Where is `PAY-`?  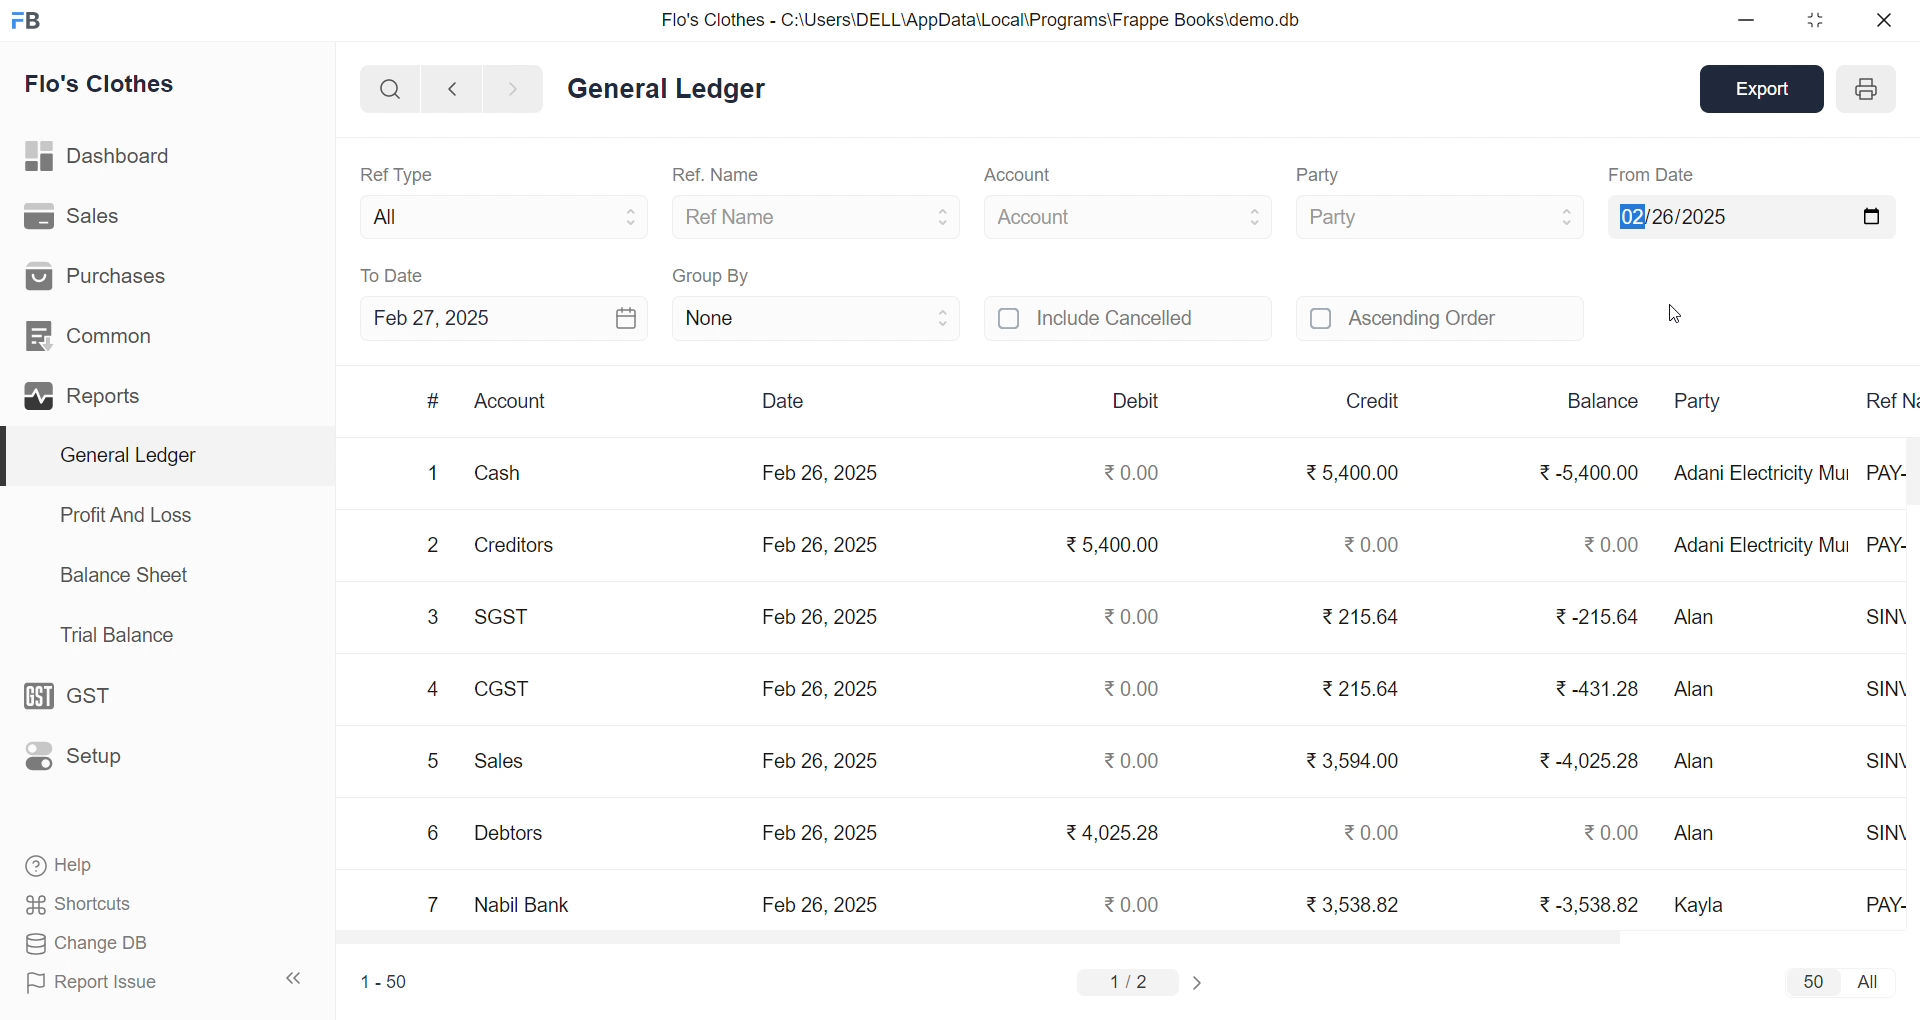
PAY- is located at coordinates (1886, 541).